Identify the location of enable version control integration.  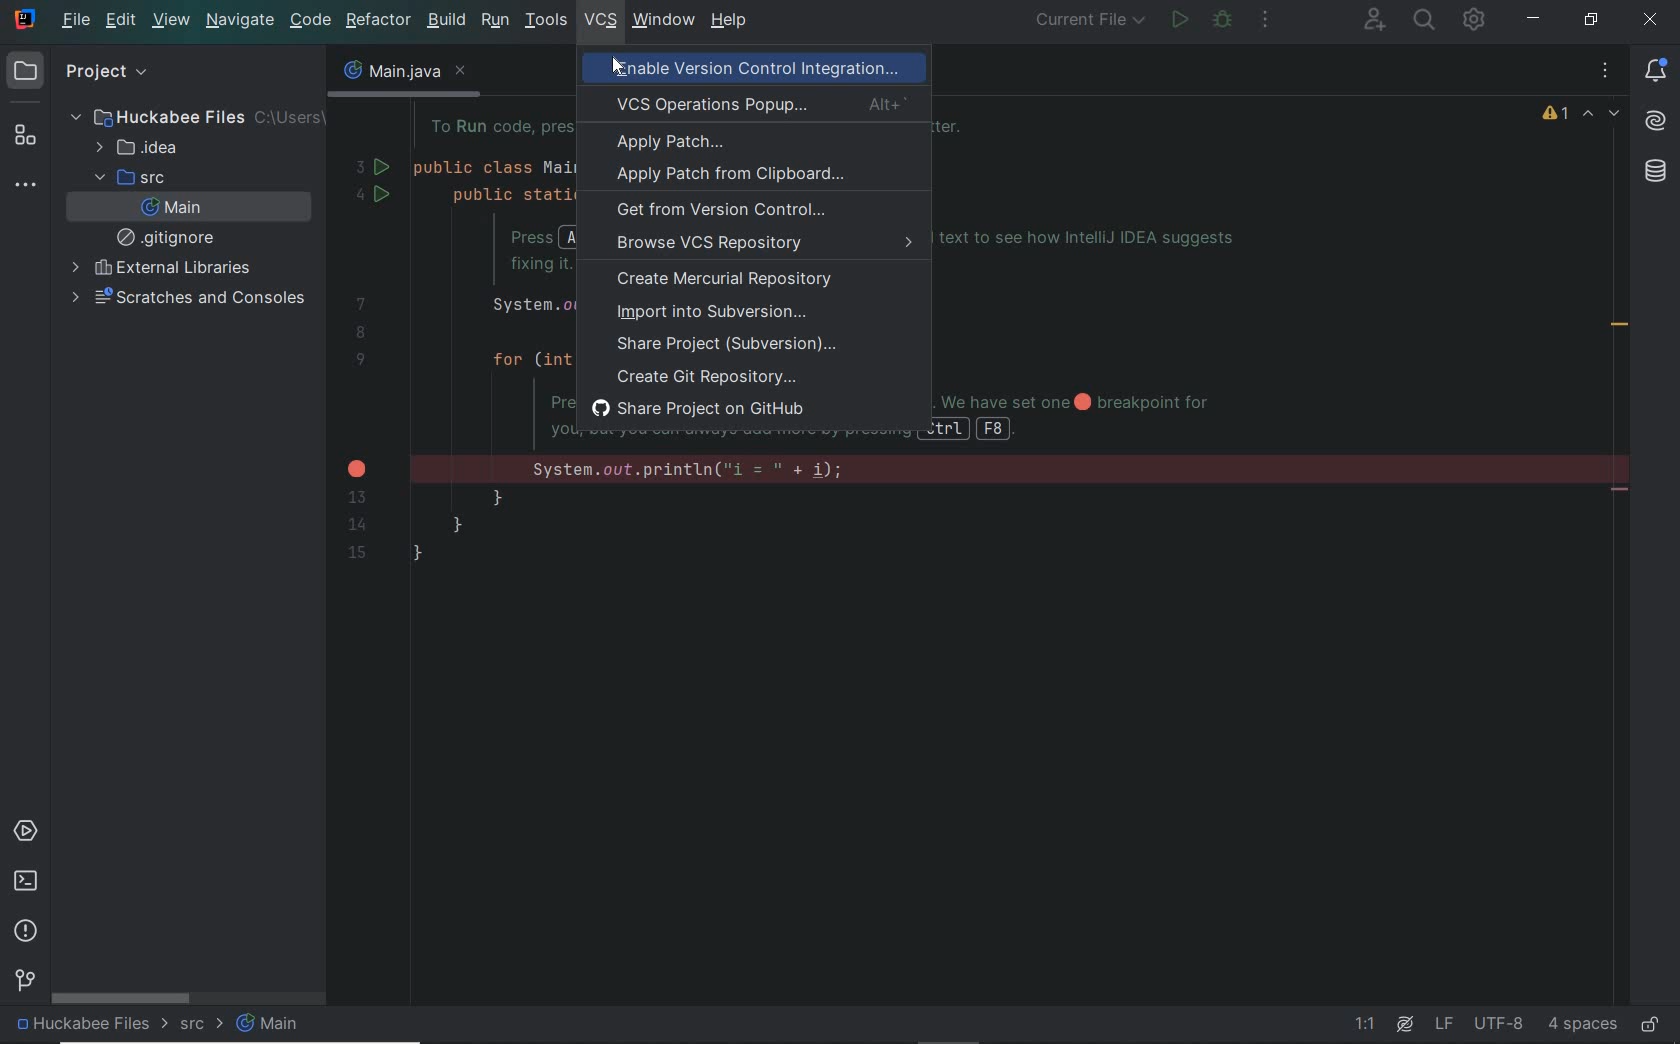
(771, 70).